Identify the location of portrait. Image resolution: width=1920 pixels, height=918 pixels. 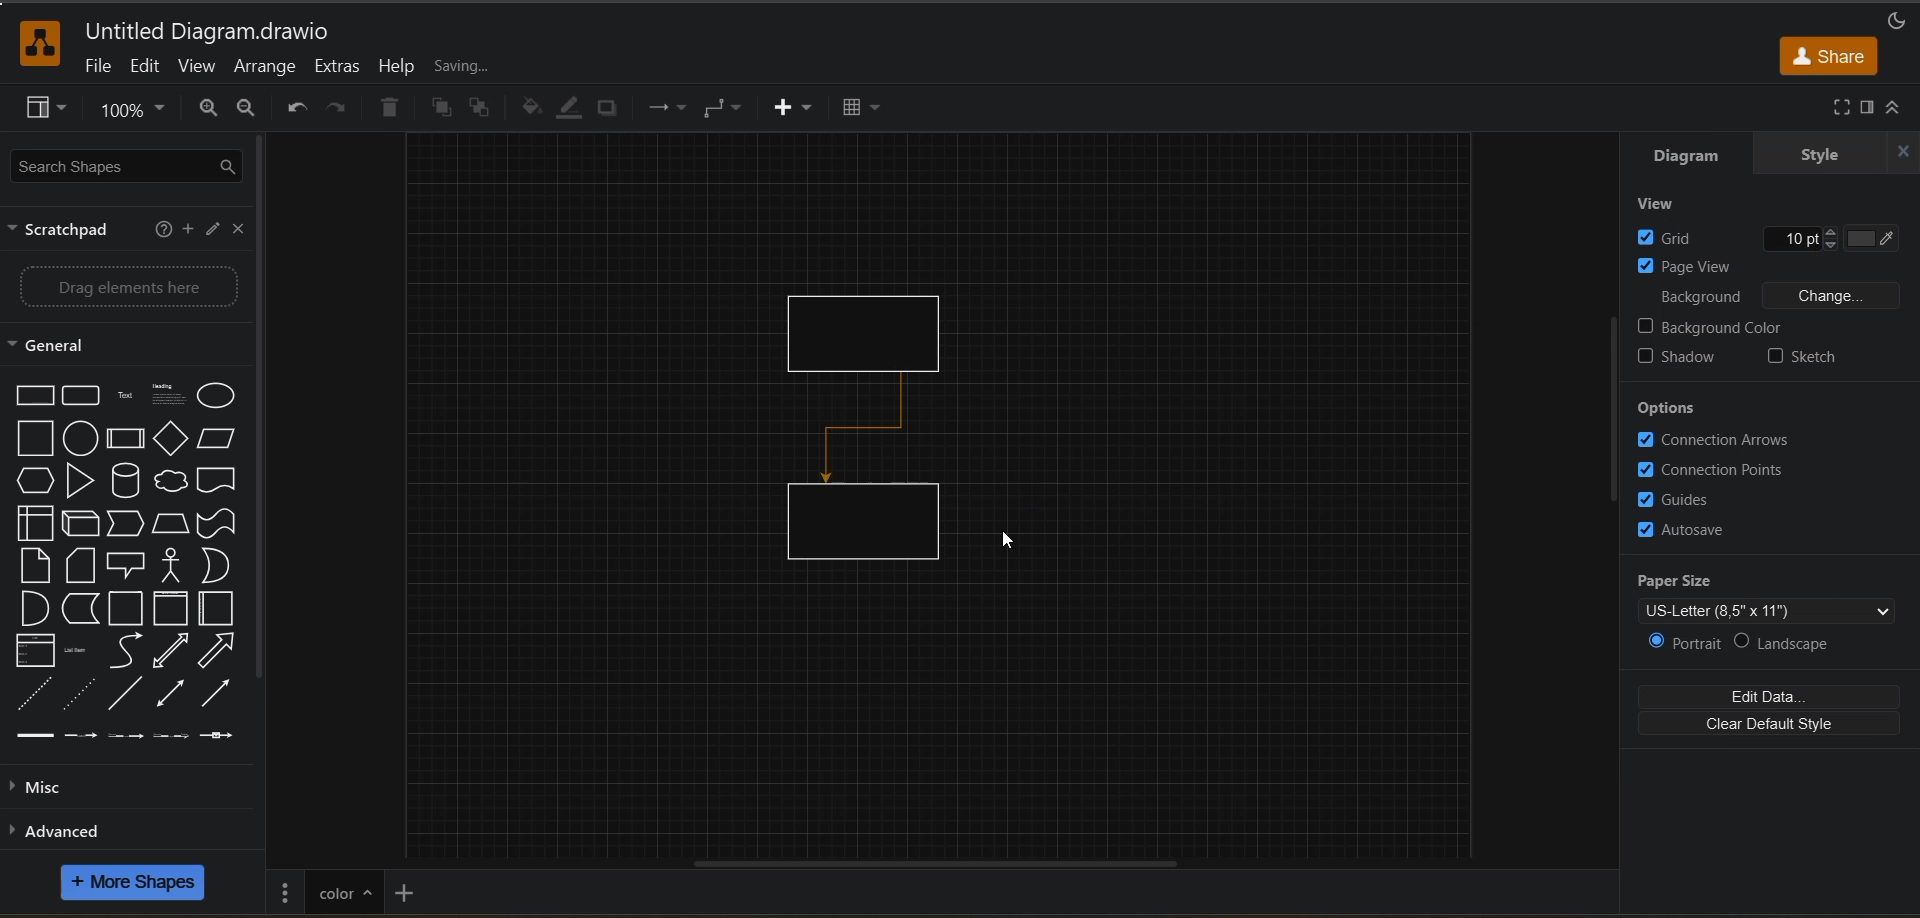
(1681, 643).